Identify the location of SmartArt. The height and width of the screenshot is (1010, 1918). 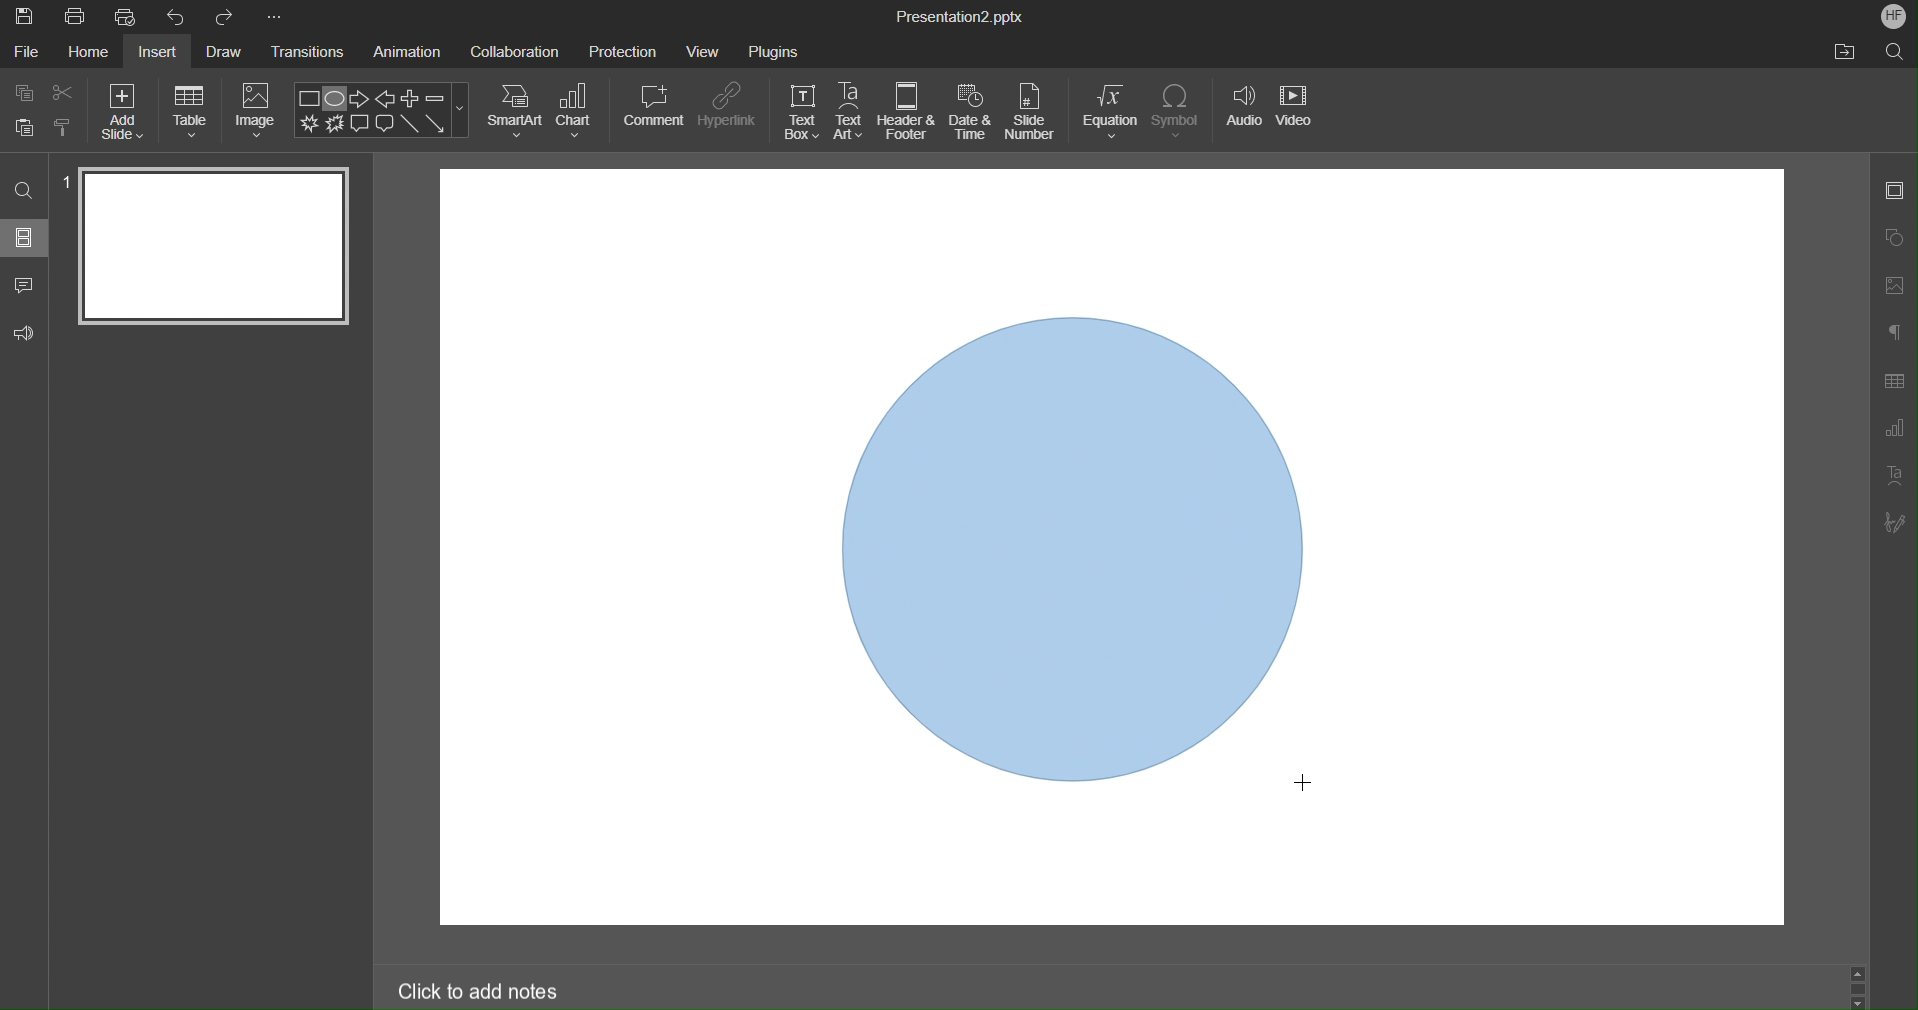
(515, 110).